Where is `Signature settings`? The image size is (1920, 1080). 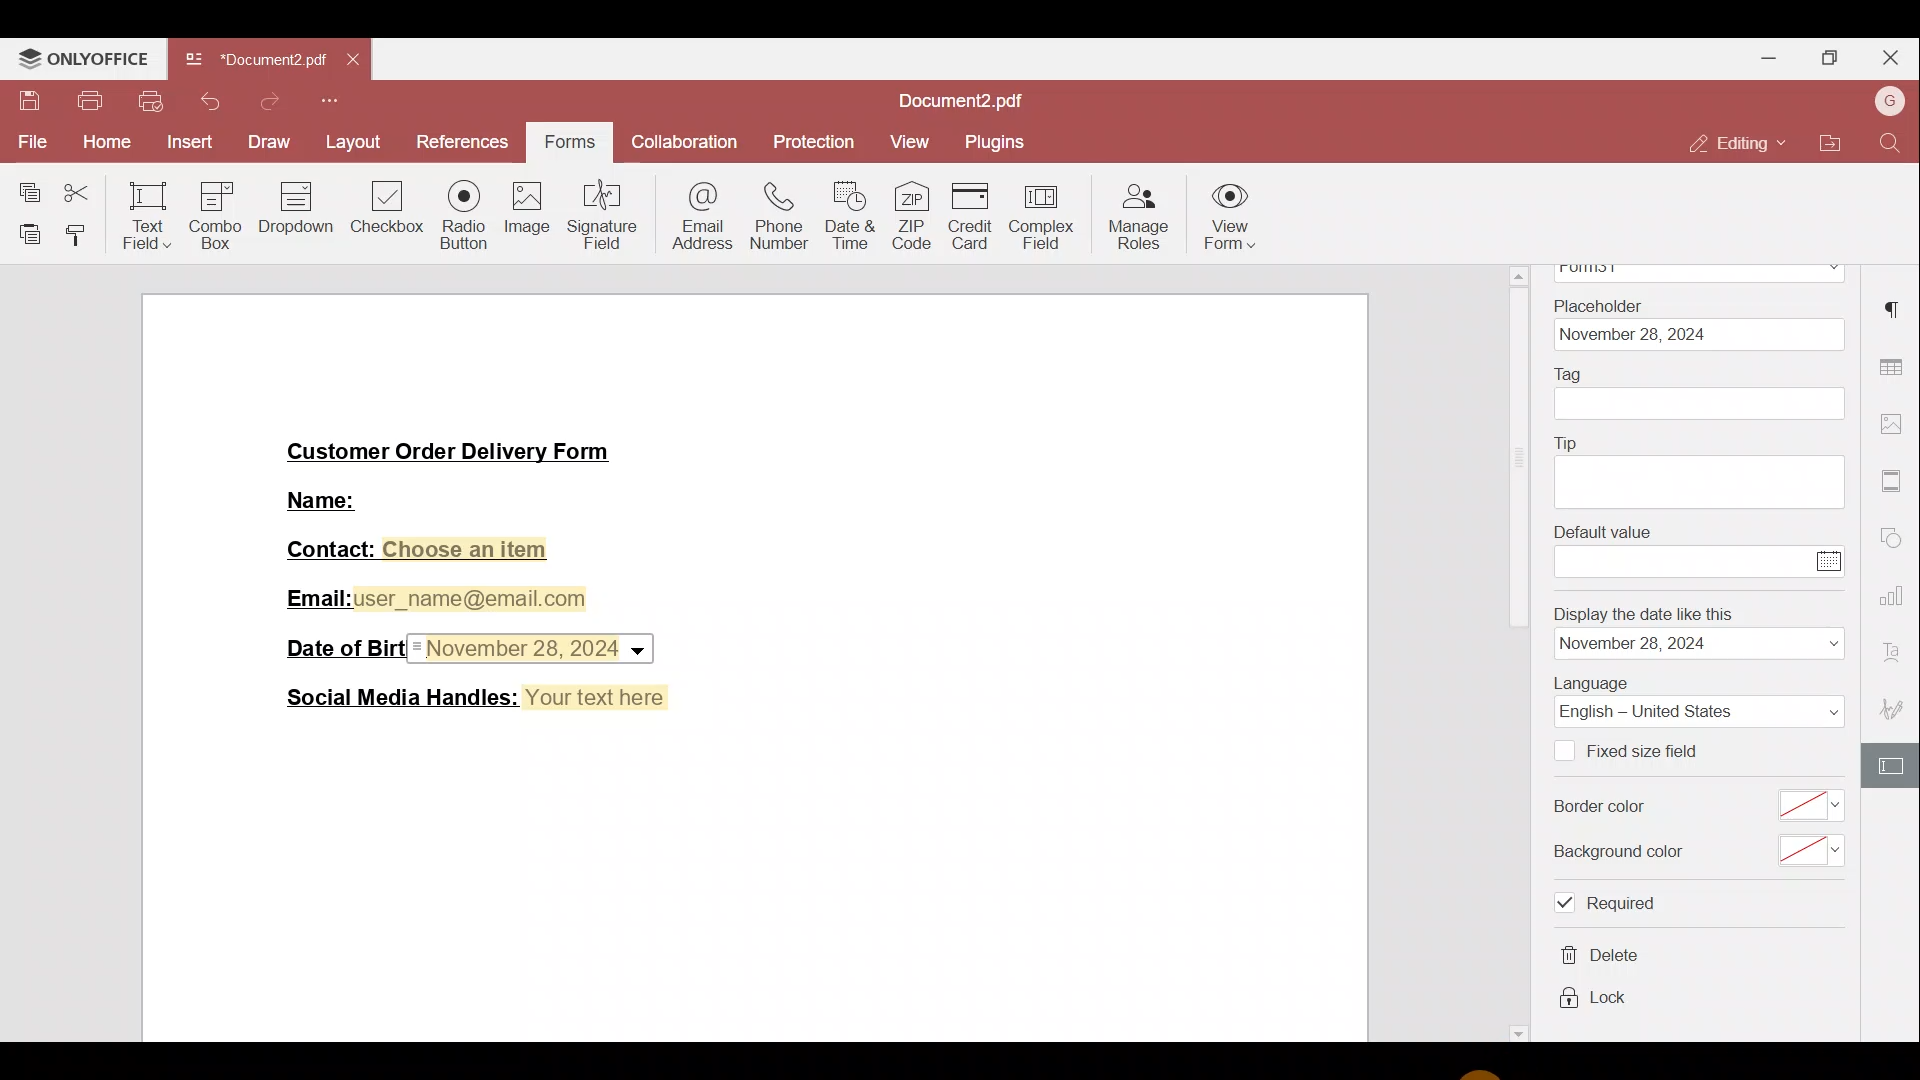 Signature settings is located at coordinates (1896, 709).